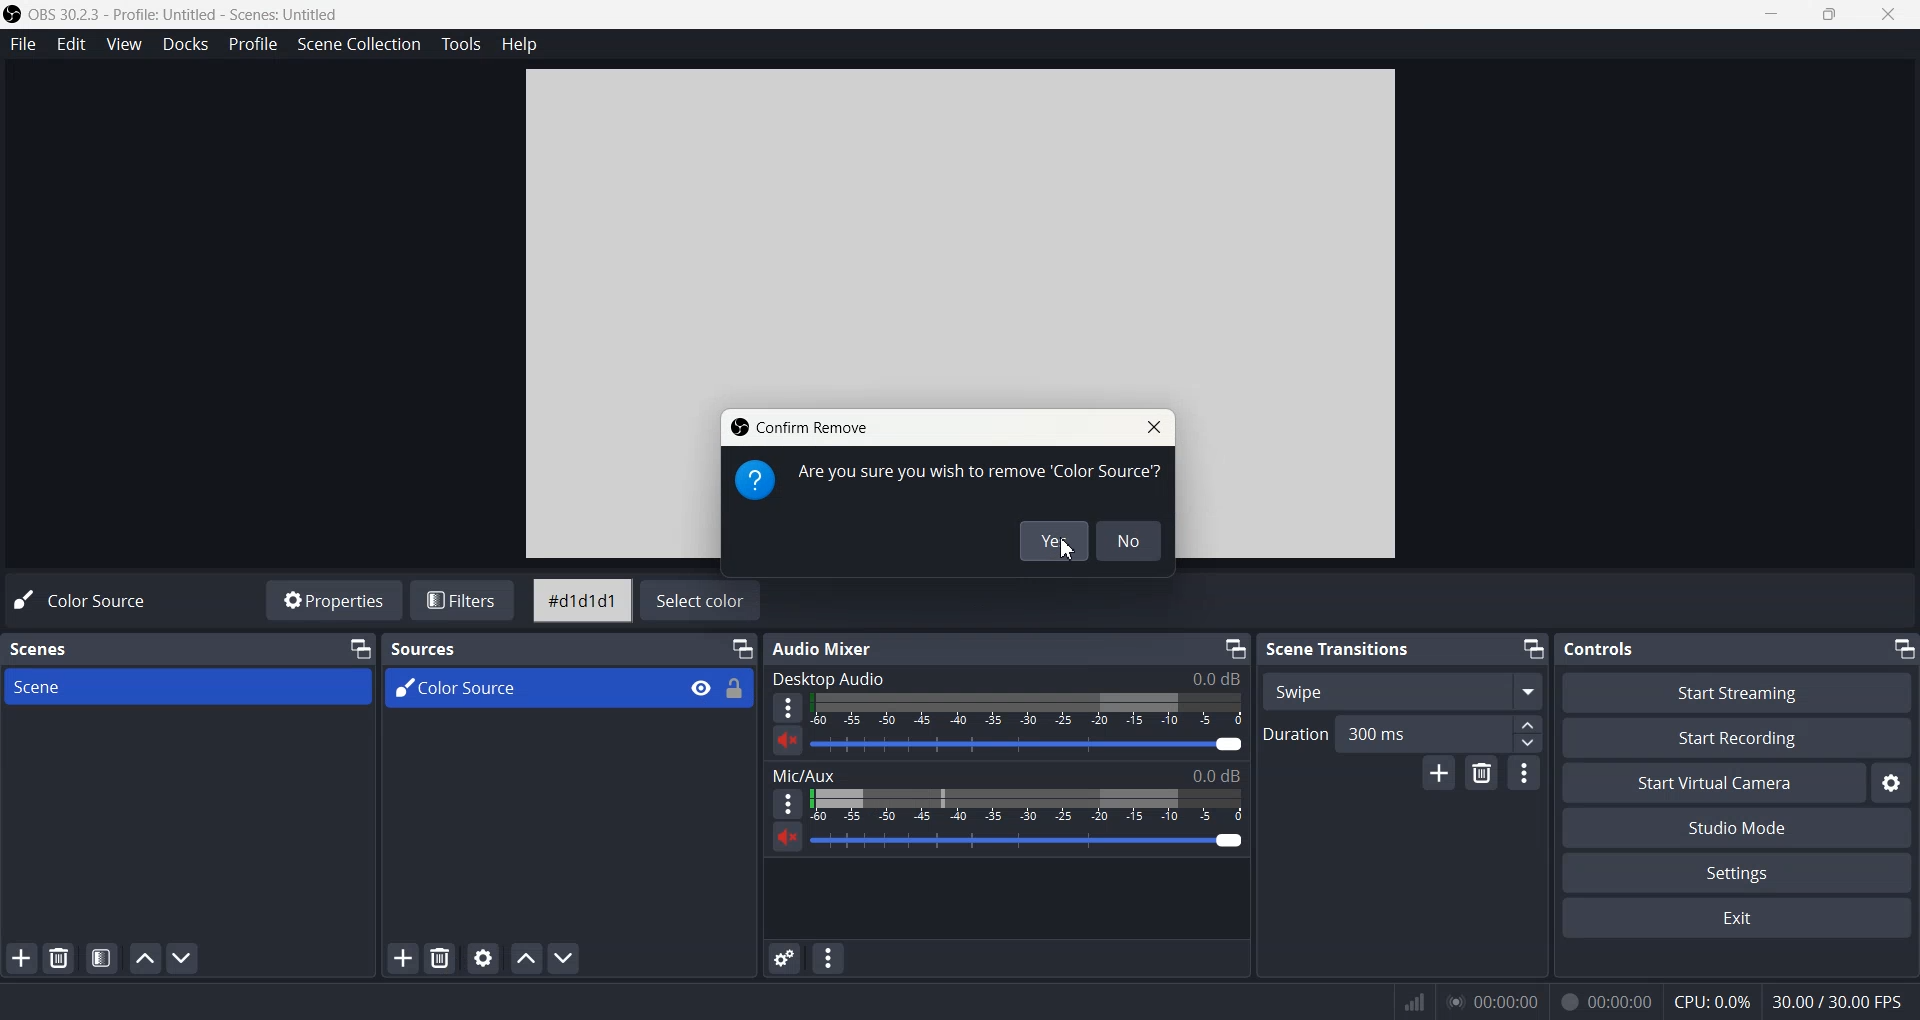 This screenshot has height=1020, width=1920. I want to click on Are you sure you wish to remove 'Color Source'?, so click(954, 479).